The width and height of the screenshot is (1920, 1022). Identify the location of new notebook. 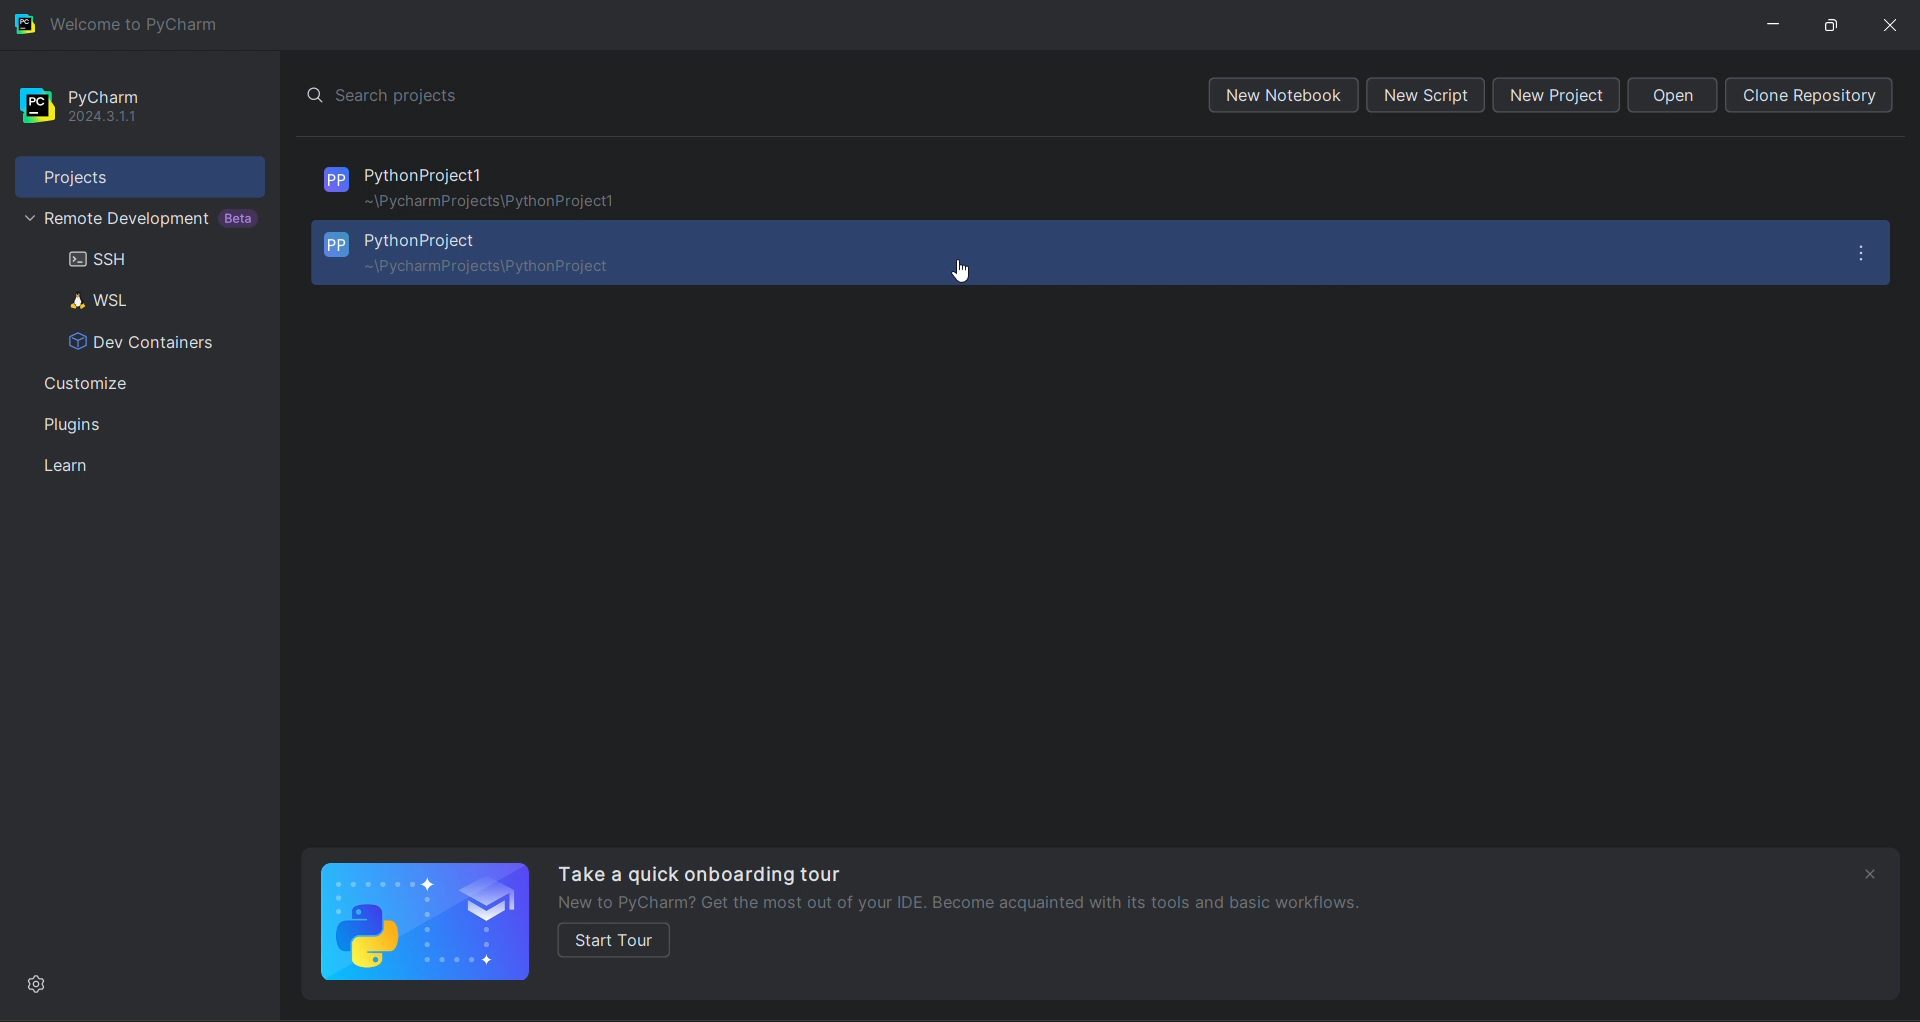
(1280, 96).